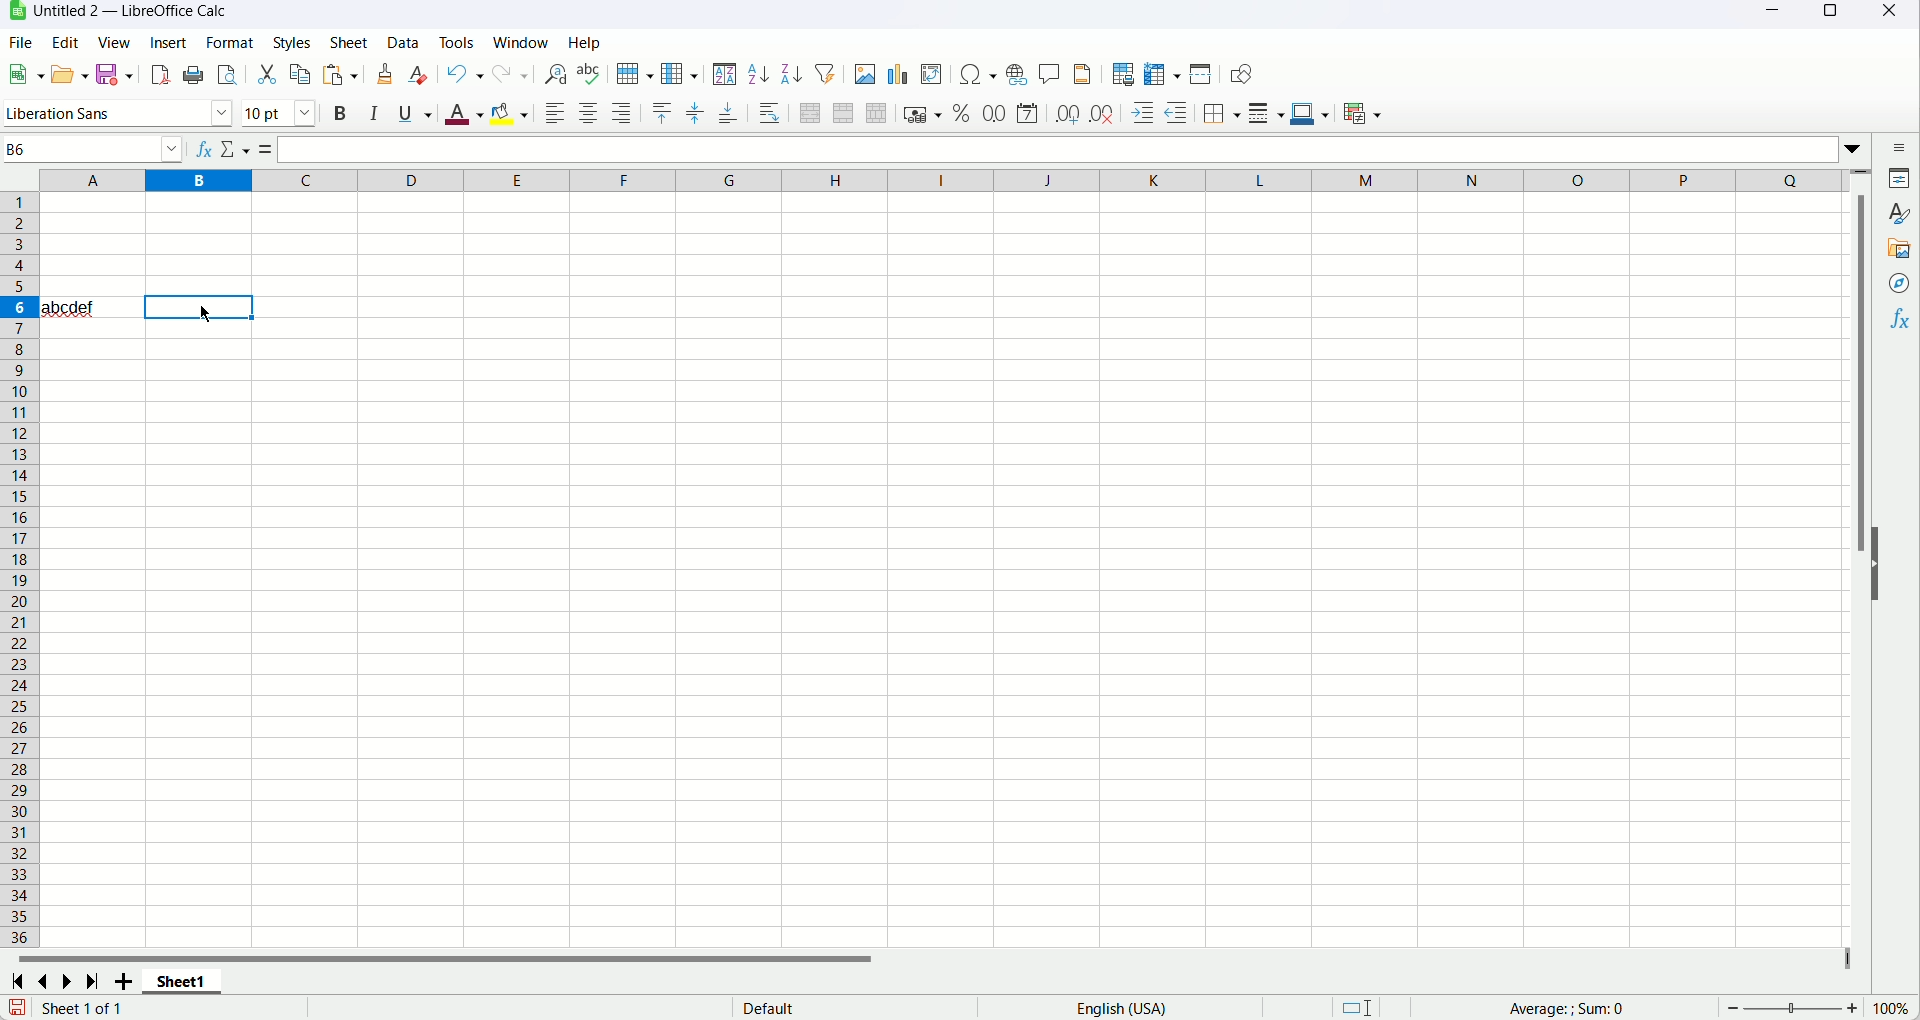  I want to click on cursor, so click(204, 313).